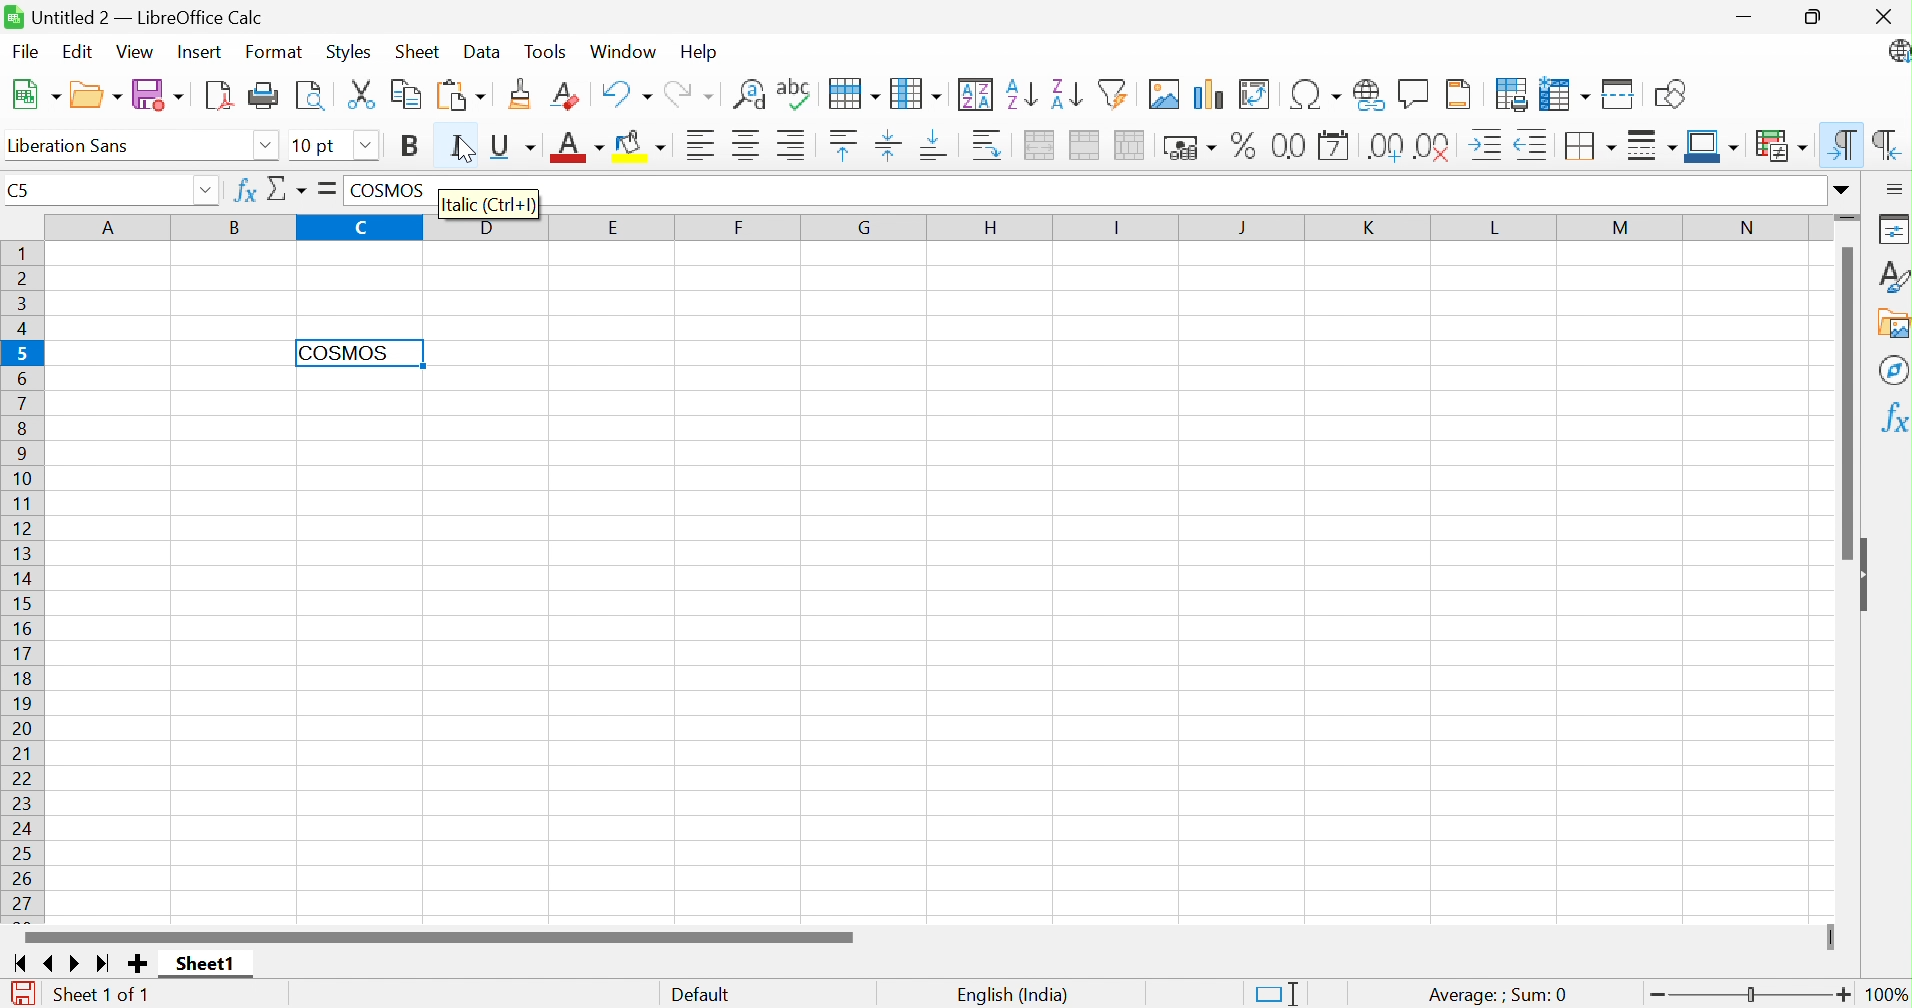  What do you see at coordinates (1671, 95) in the screenshot?
I see `Show draw functions` at bounding box center [1671, 95].